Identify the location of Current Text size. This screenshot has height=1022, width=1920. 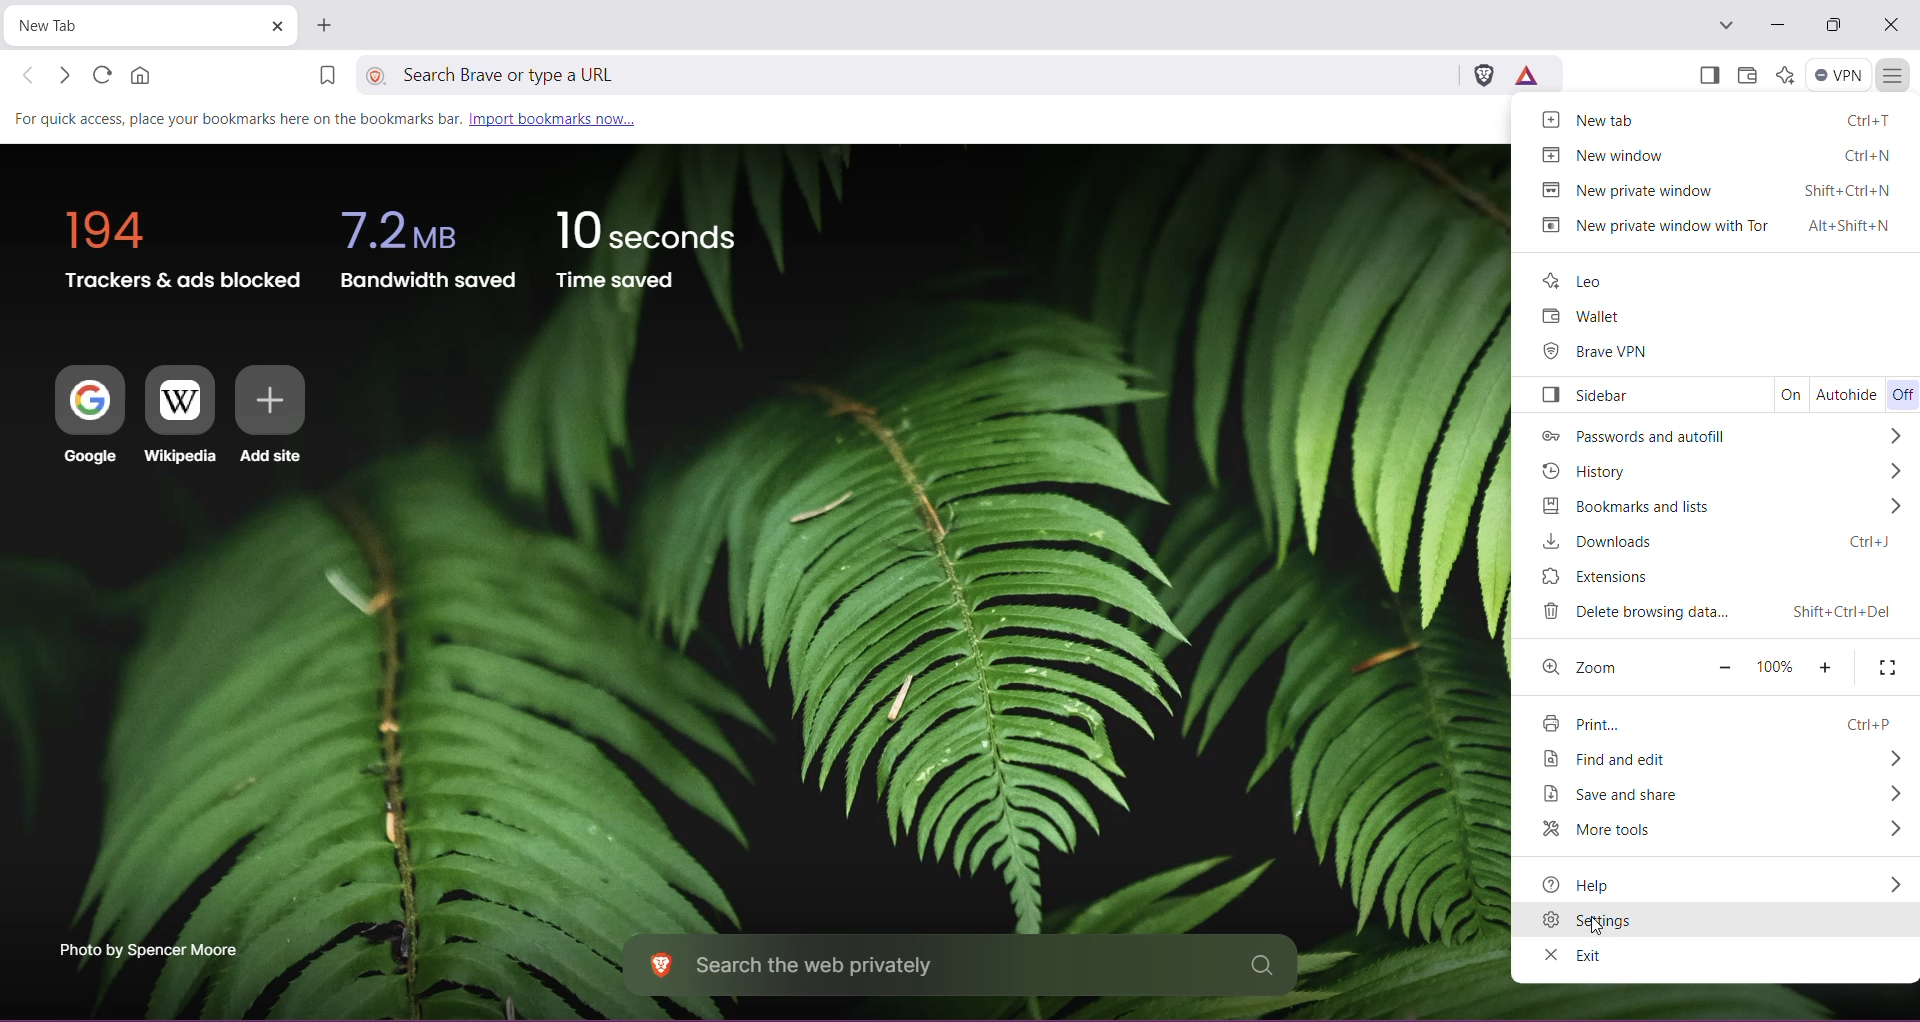
(1771, 667).